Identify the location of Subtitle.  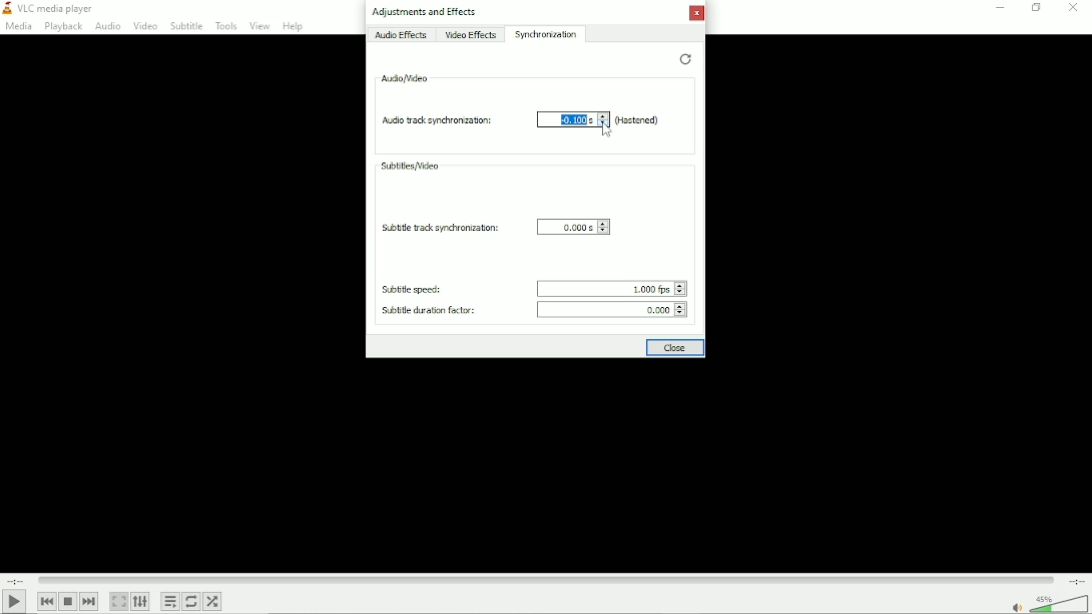
(186, 26).